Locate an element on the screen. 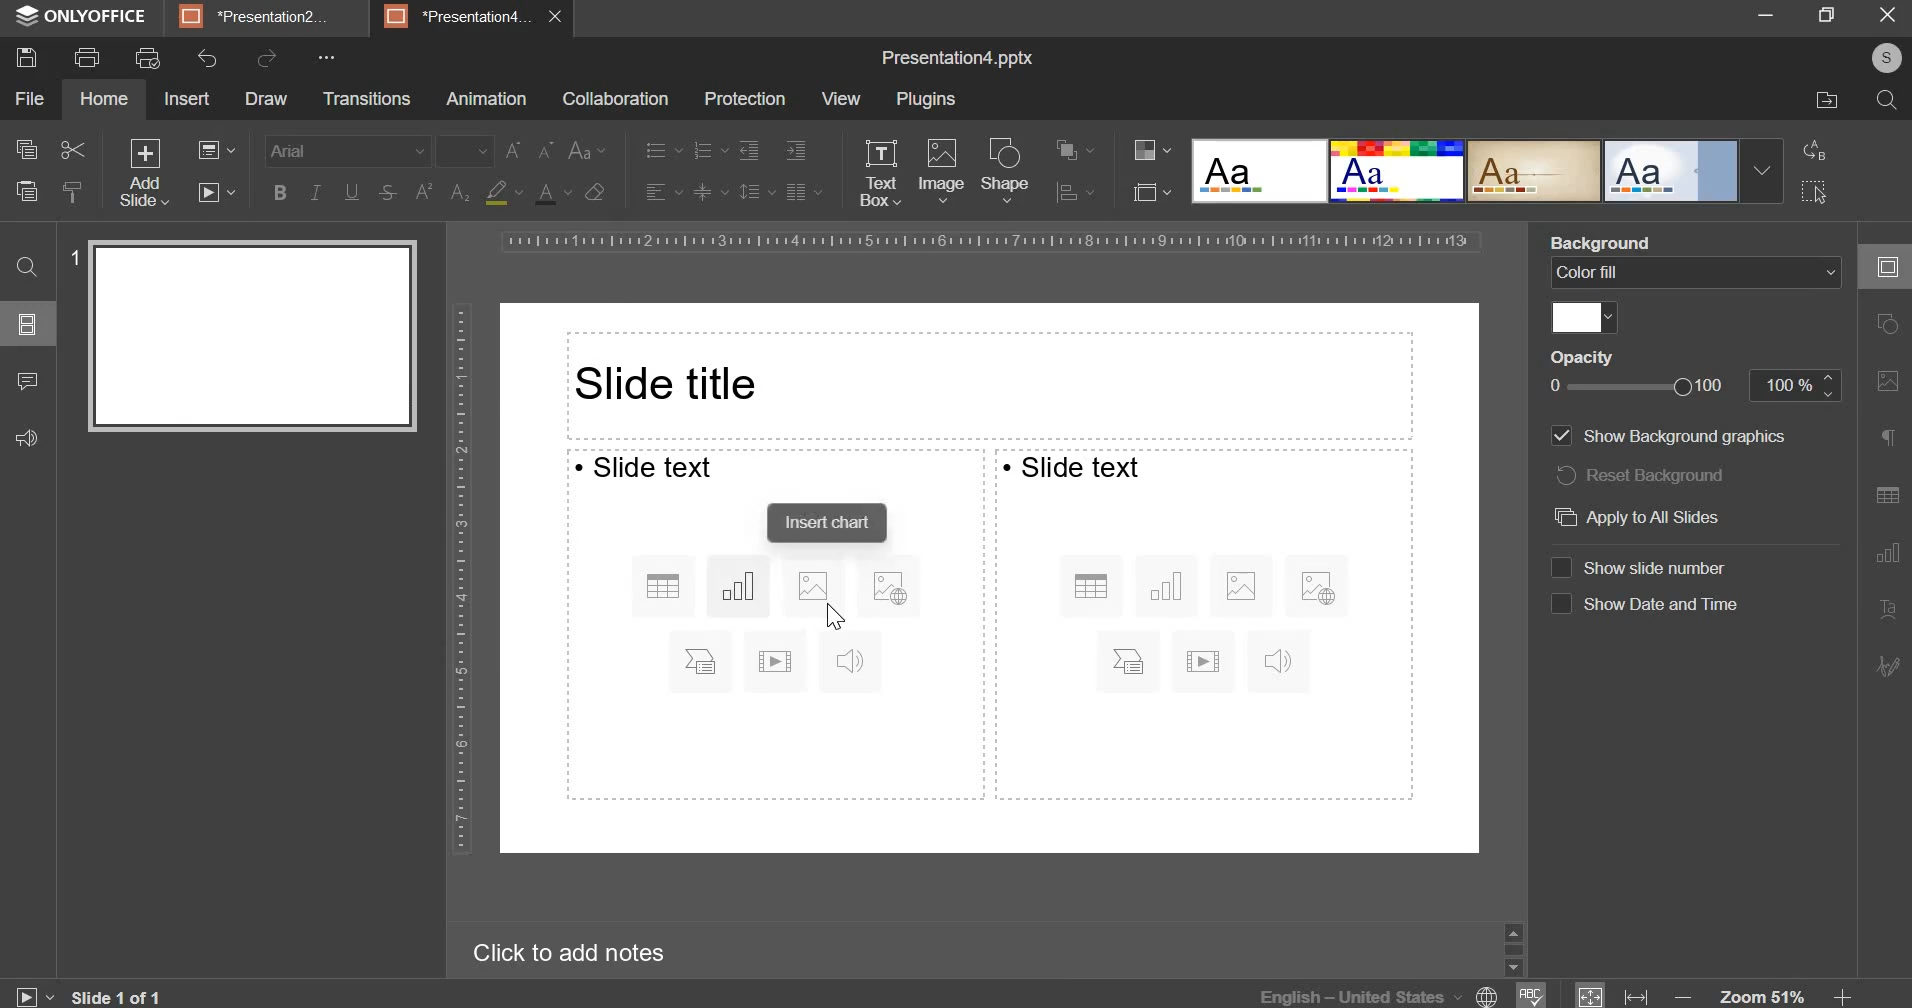  table setting is located at coordinates (1886, 490).